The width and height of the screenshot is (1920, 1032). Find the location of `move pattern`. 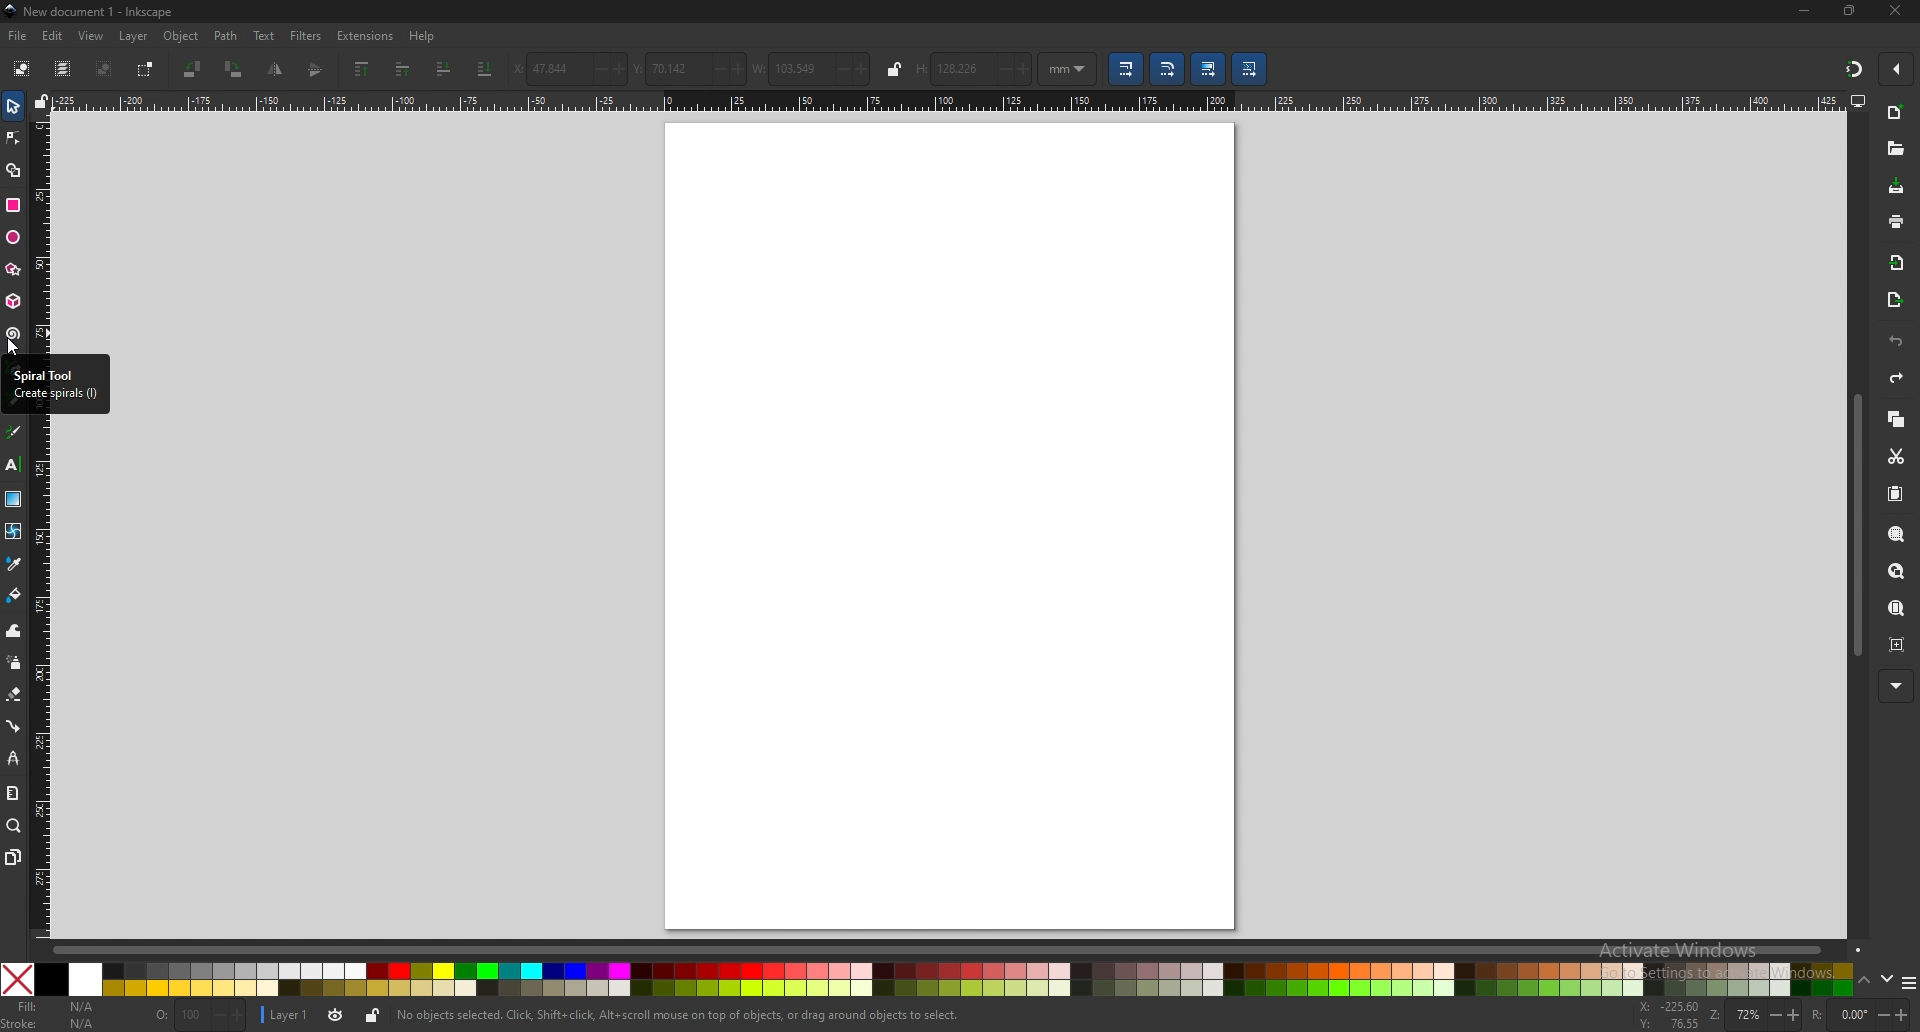

move pattern is located at coordinates (1250, 68).